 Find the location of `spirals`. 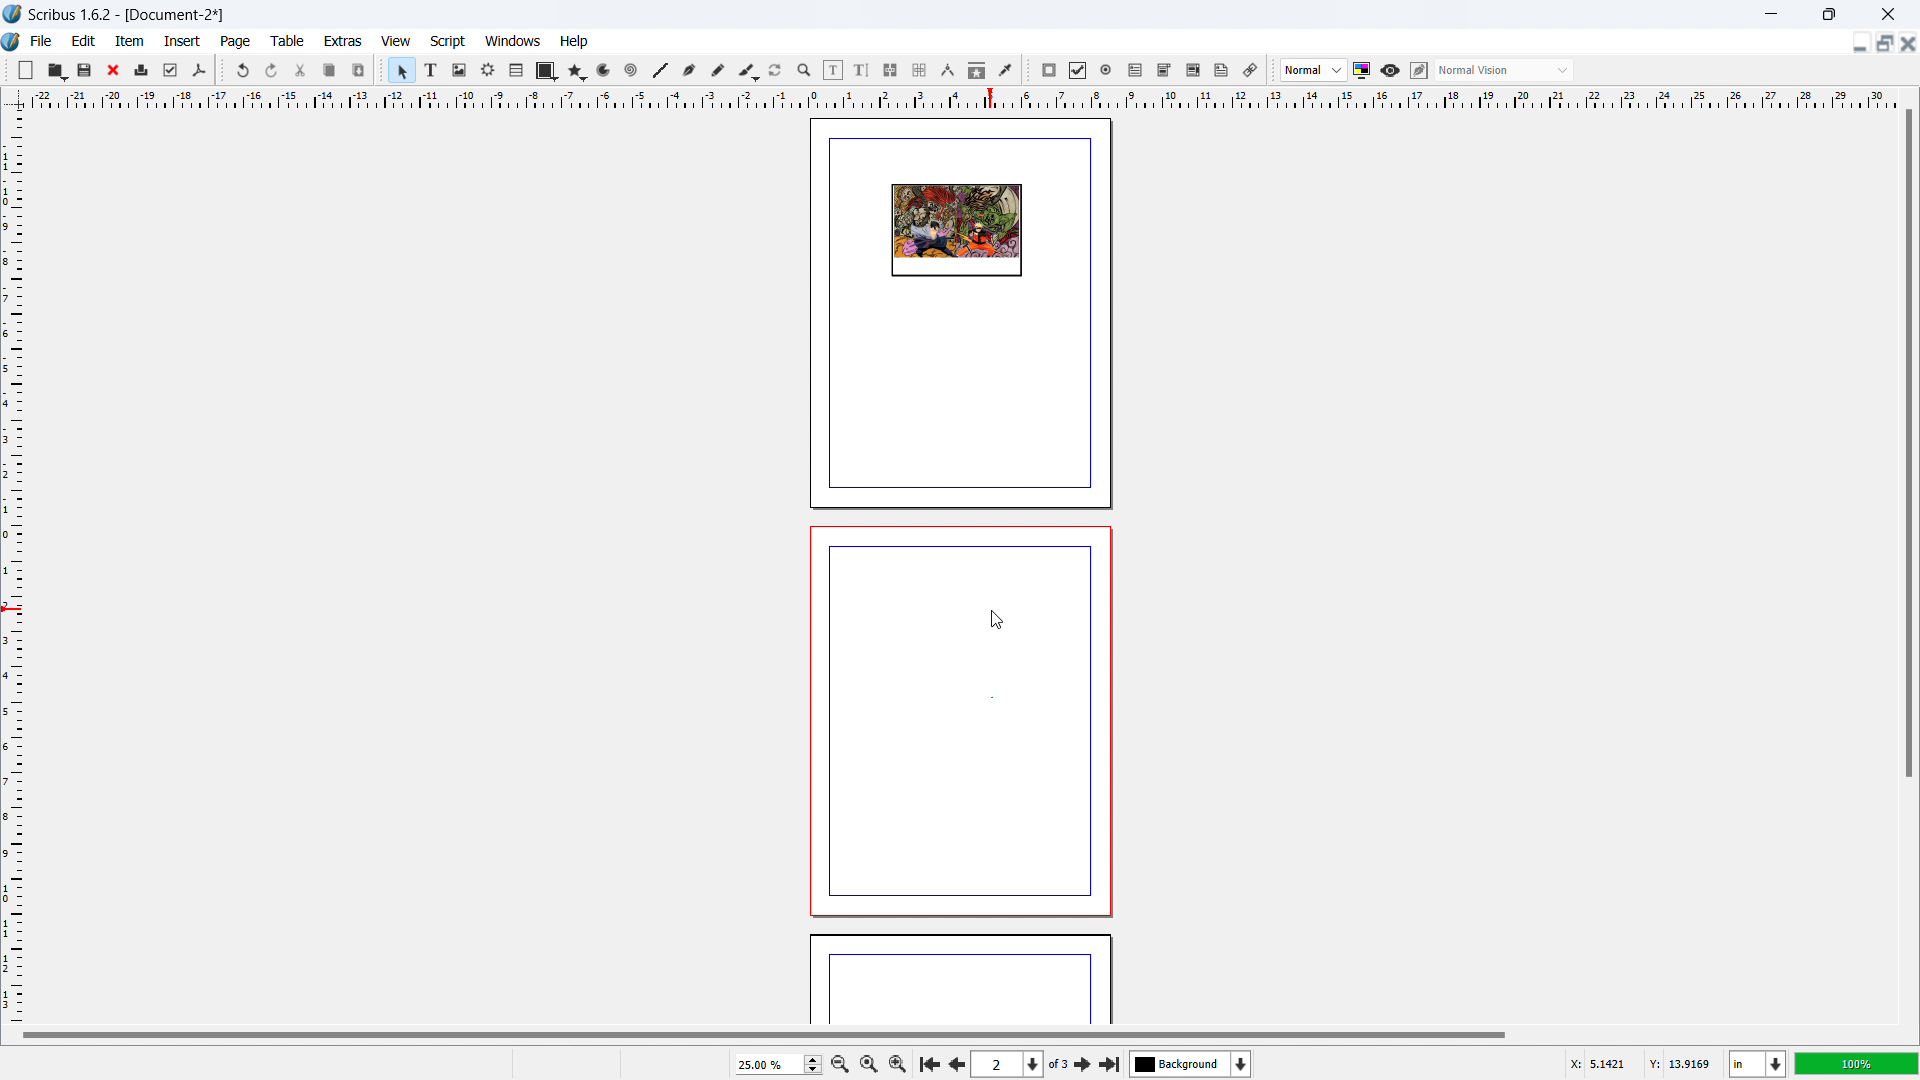

spirals is located at coordinates (632, 71).